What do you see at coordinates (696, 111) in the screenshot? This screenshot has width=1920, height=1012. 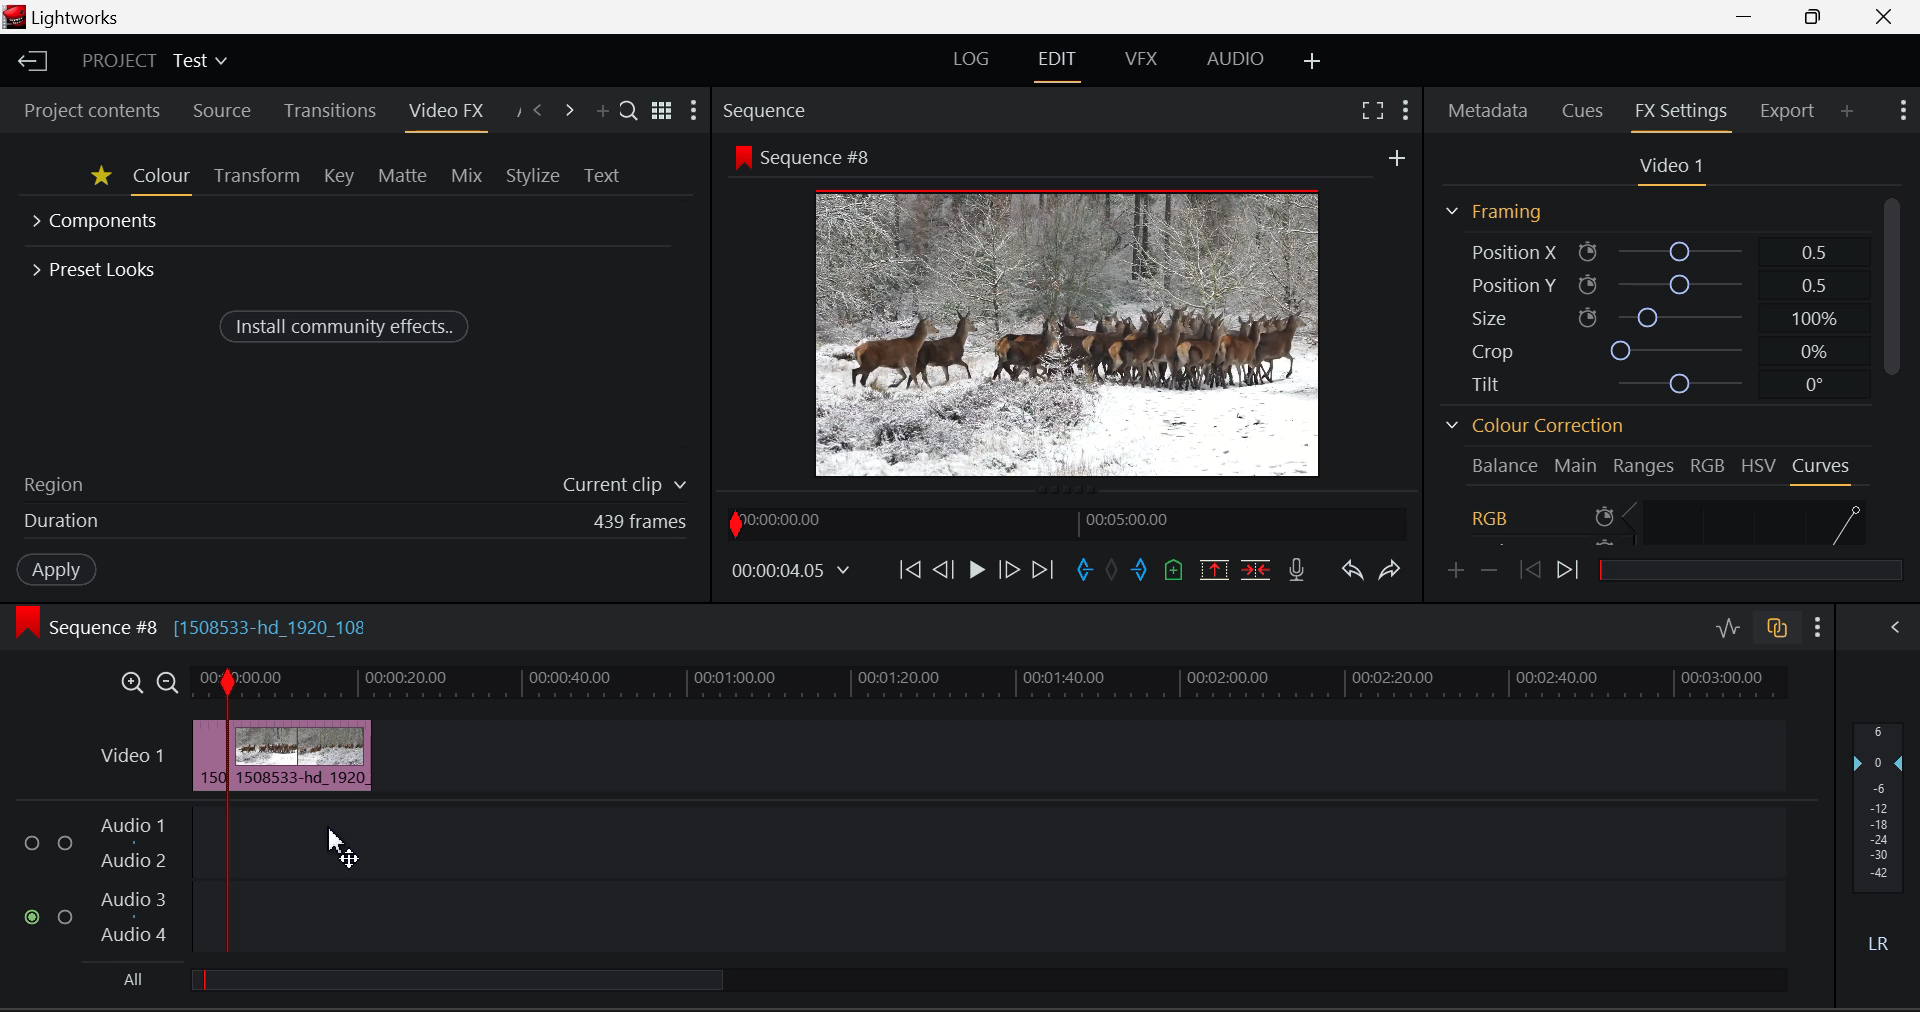 I see `Show Settings` at bounding box center [696, 111].